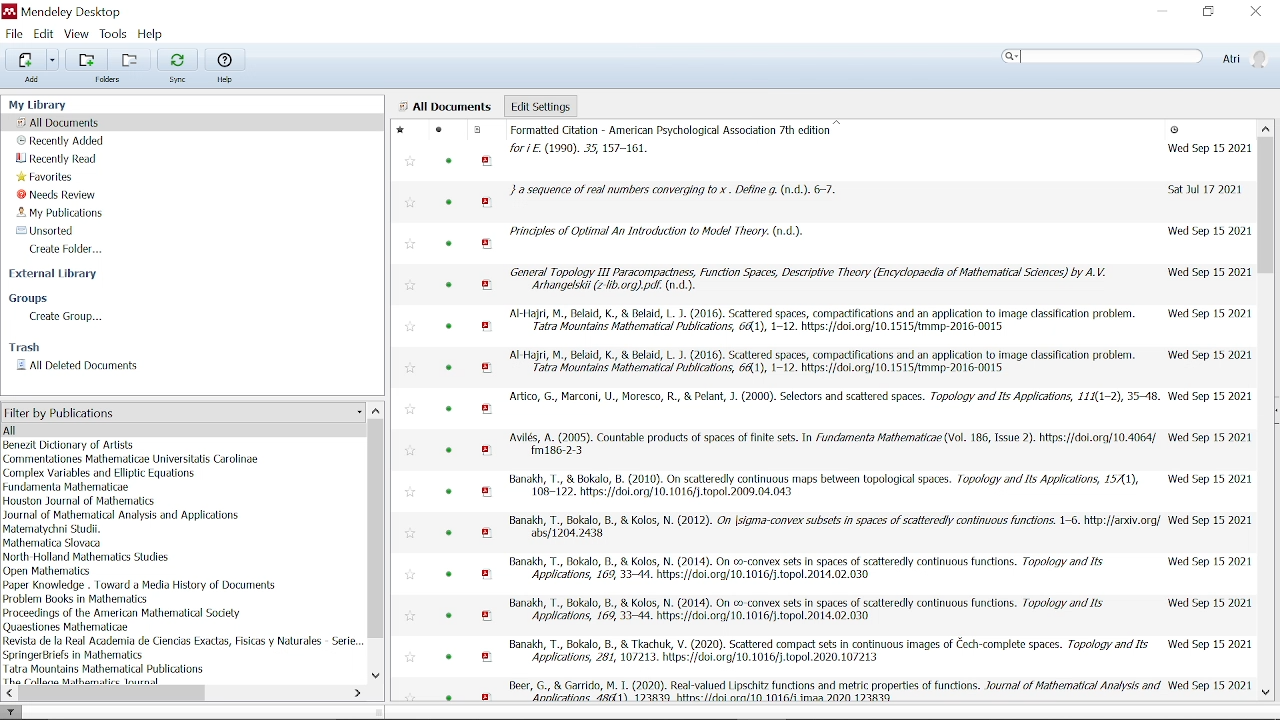  I want to click on External Library, so click(56, 276).